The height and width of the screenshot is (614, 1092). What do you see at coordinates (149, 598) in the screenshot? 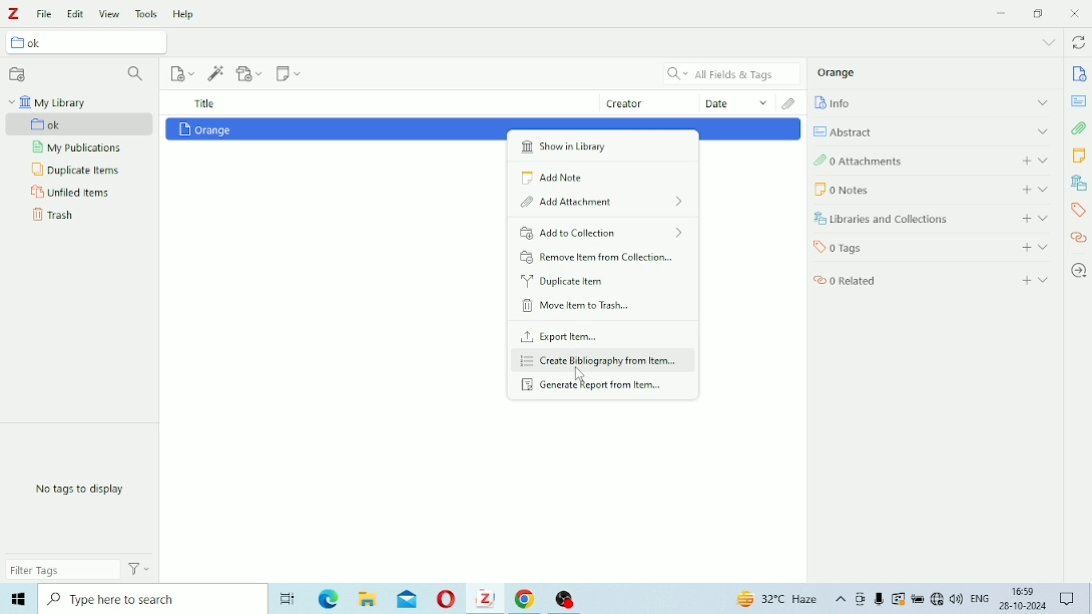
I see `Type here to search` at bounding box center [149, 598].